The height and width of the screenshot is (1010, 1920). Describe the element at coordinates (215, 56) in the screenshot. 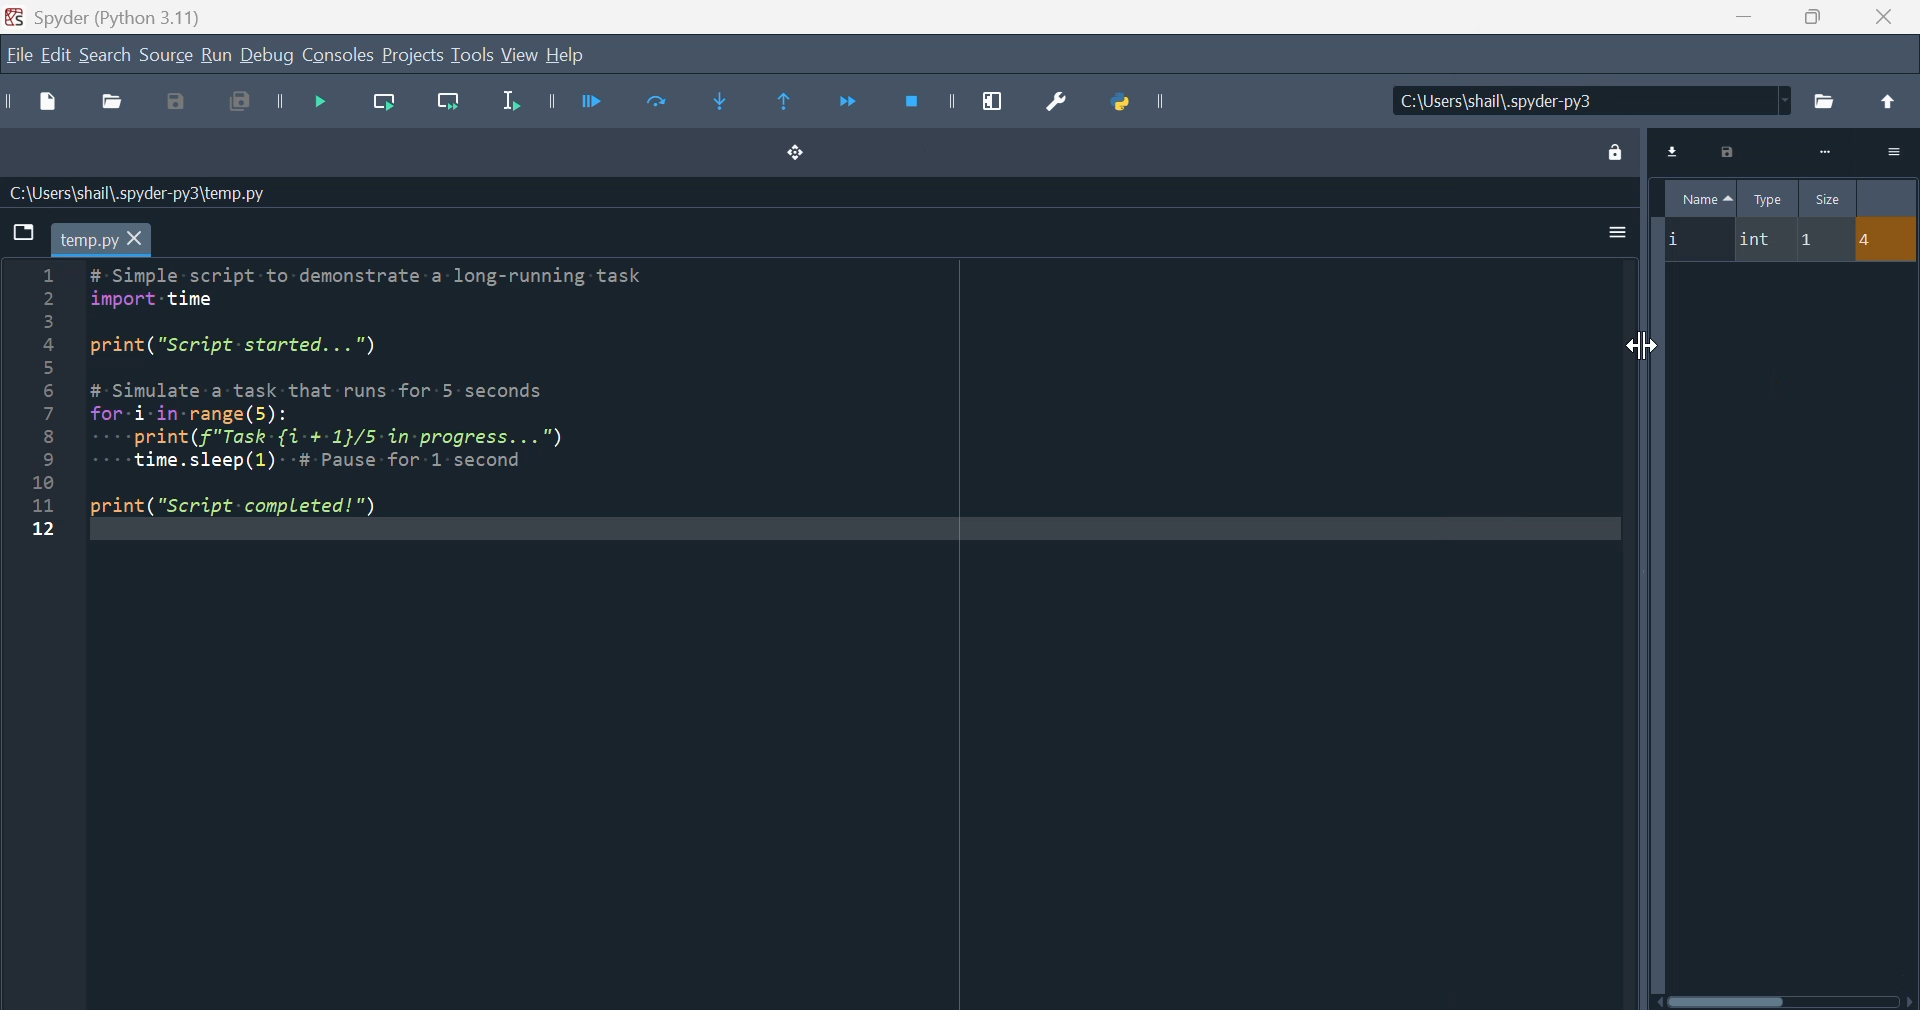

I see `run` at that location.